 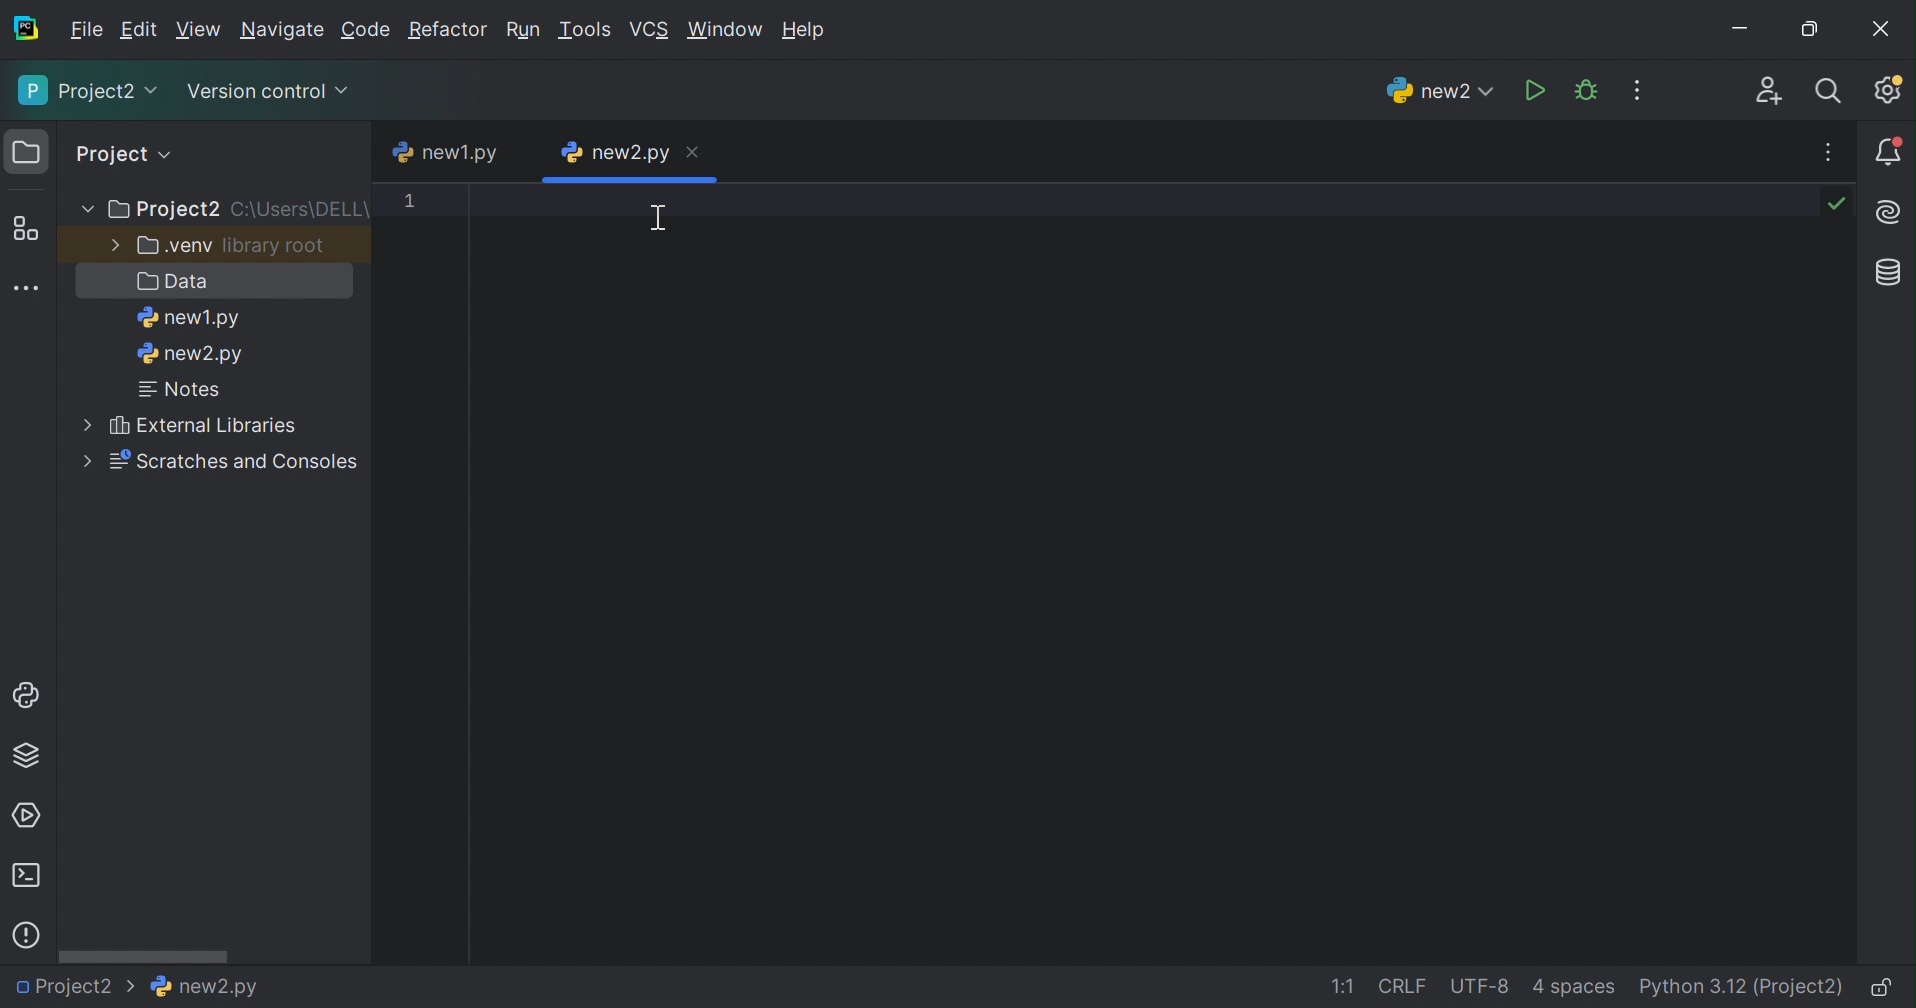 I want to click on Debug, so click(x=1586, y=90).